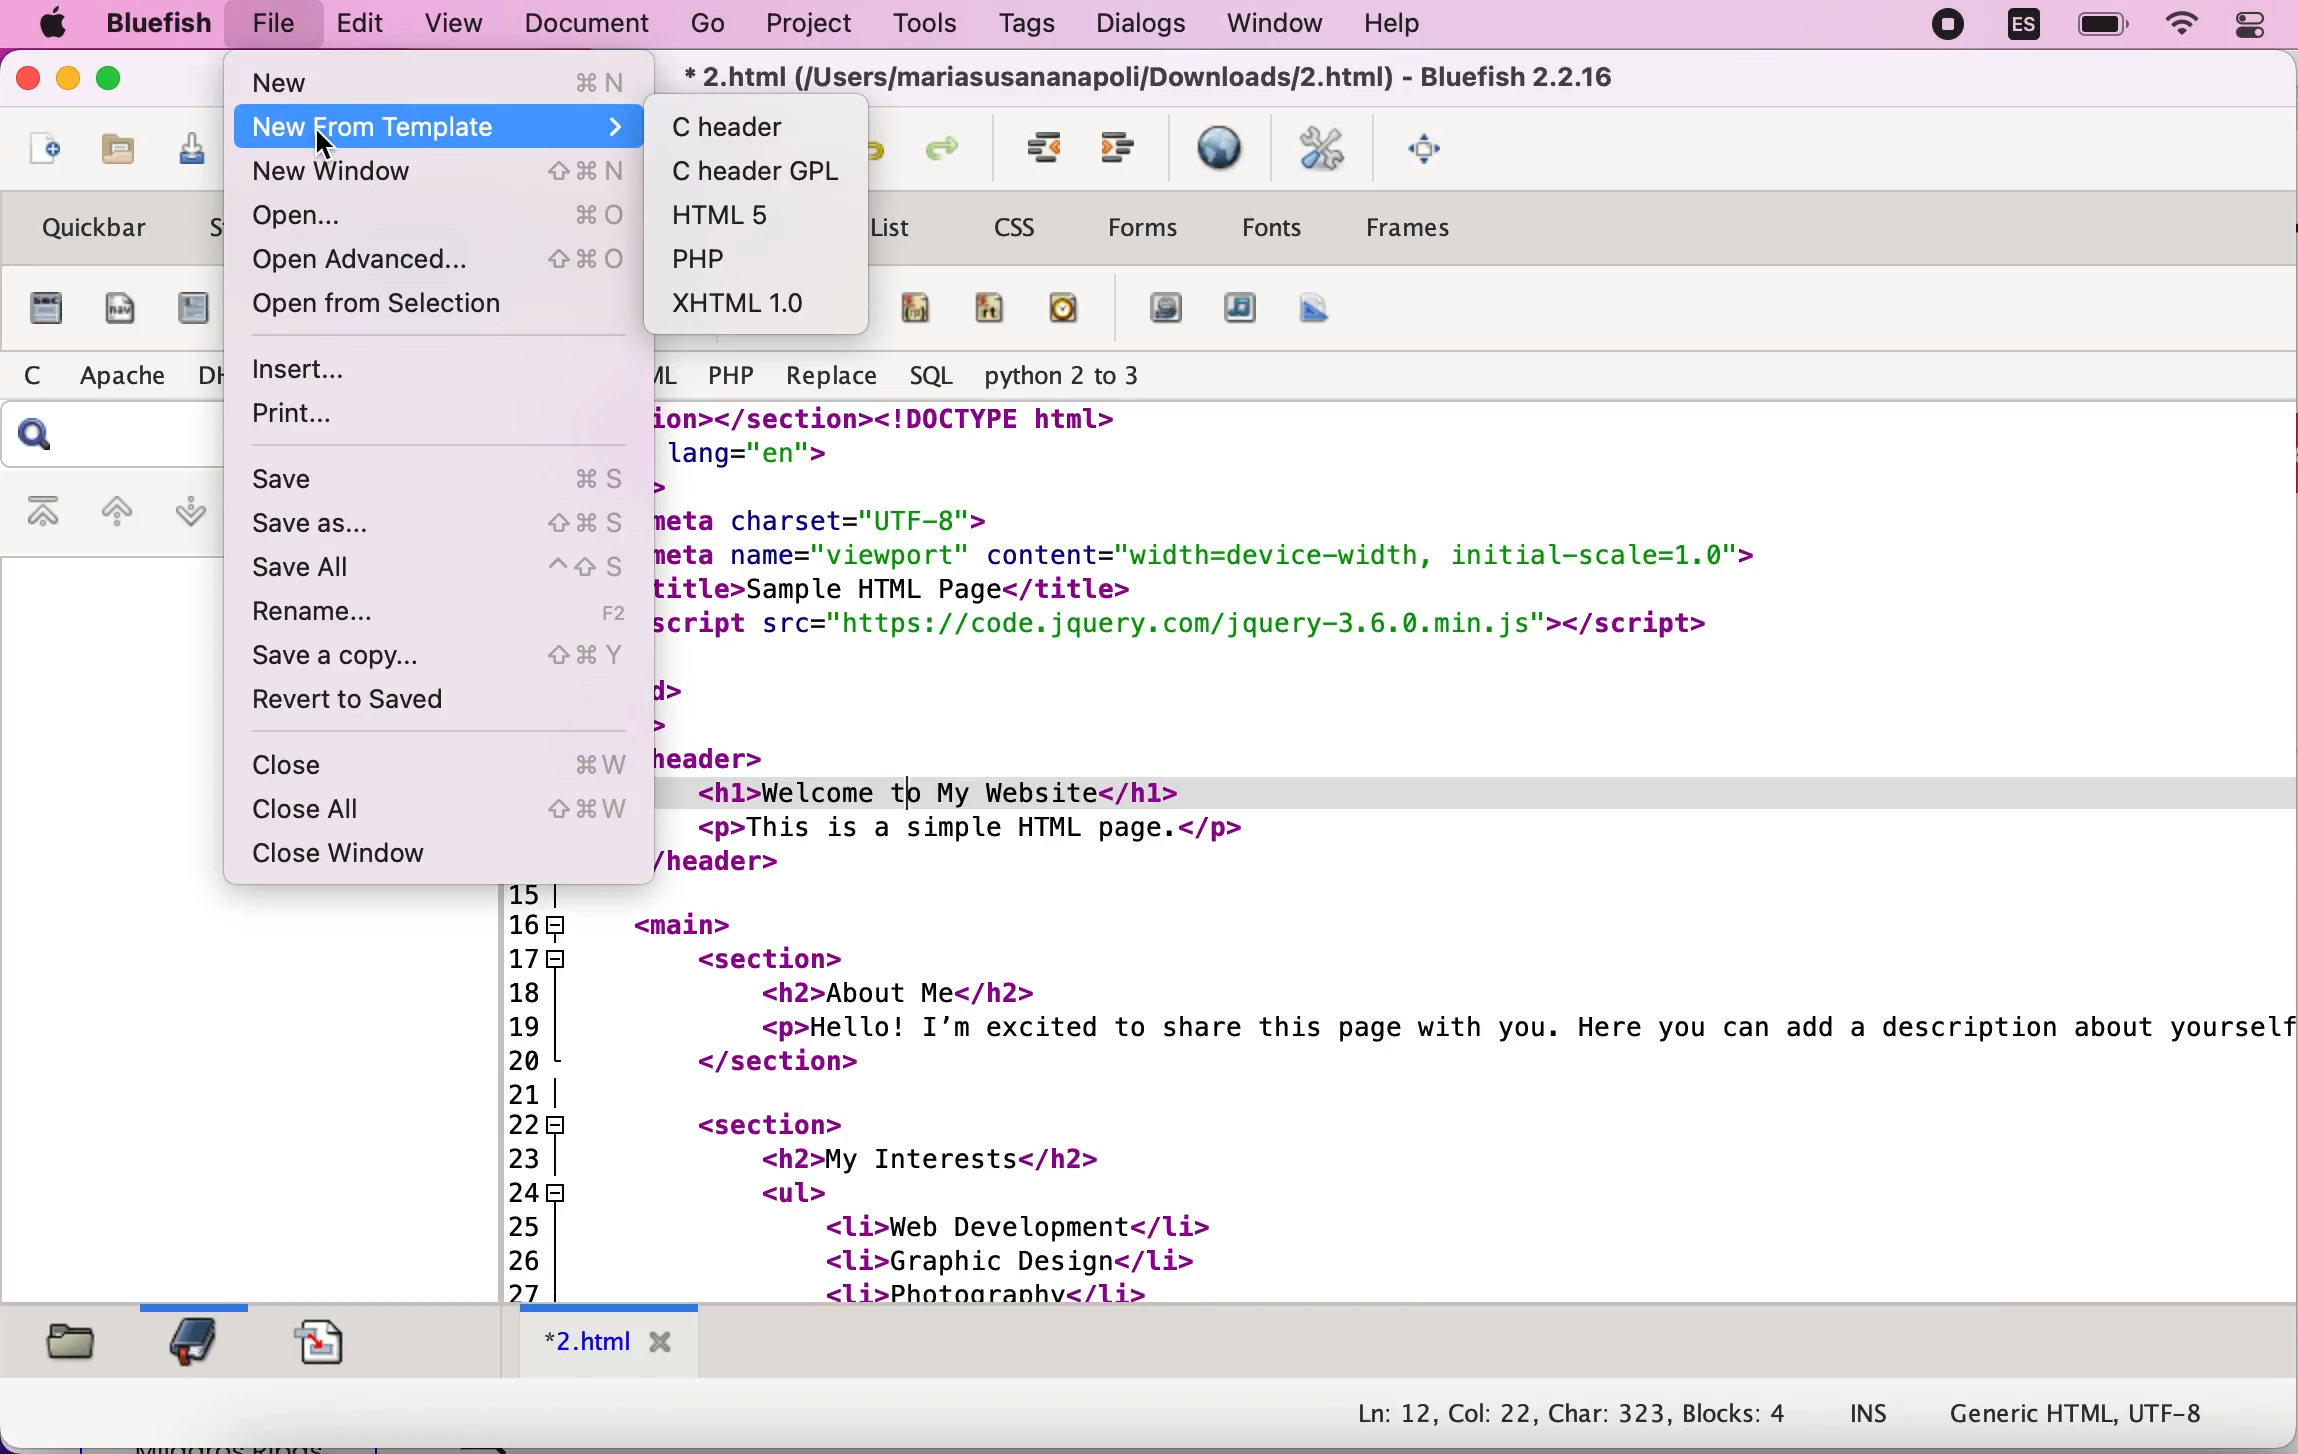 This screenshot has width=2298, height=1454. I want to click on new file, so click(40, 155).